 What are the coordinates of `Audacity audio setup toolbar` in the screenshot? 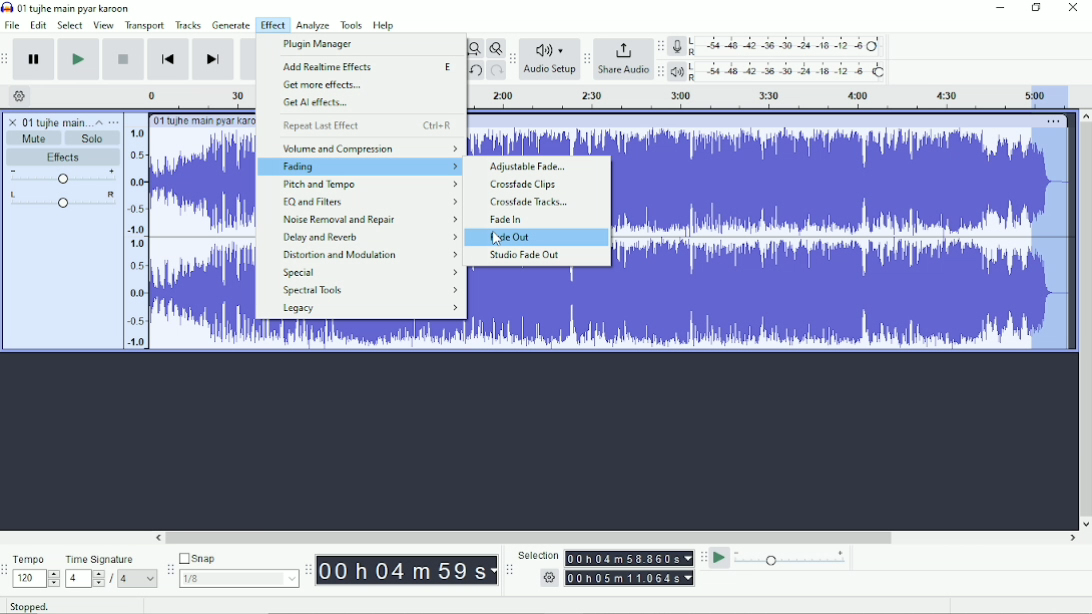 It's located at (512, 59).